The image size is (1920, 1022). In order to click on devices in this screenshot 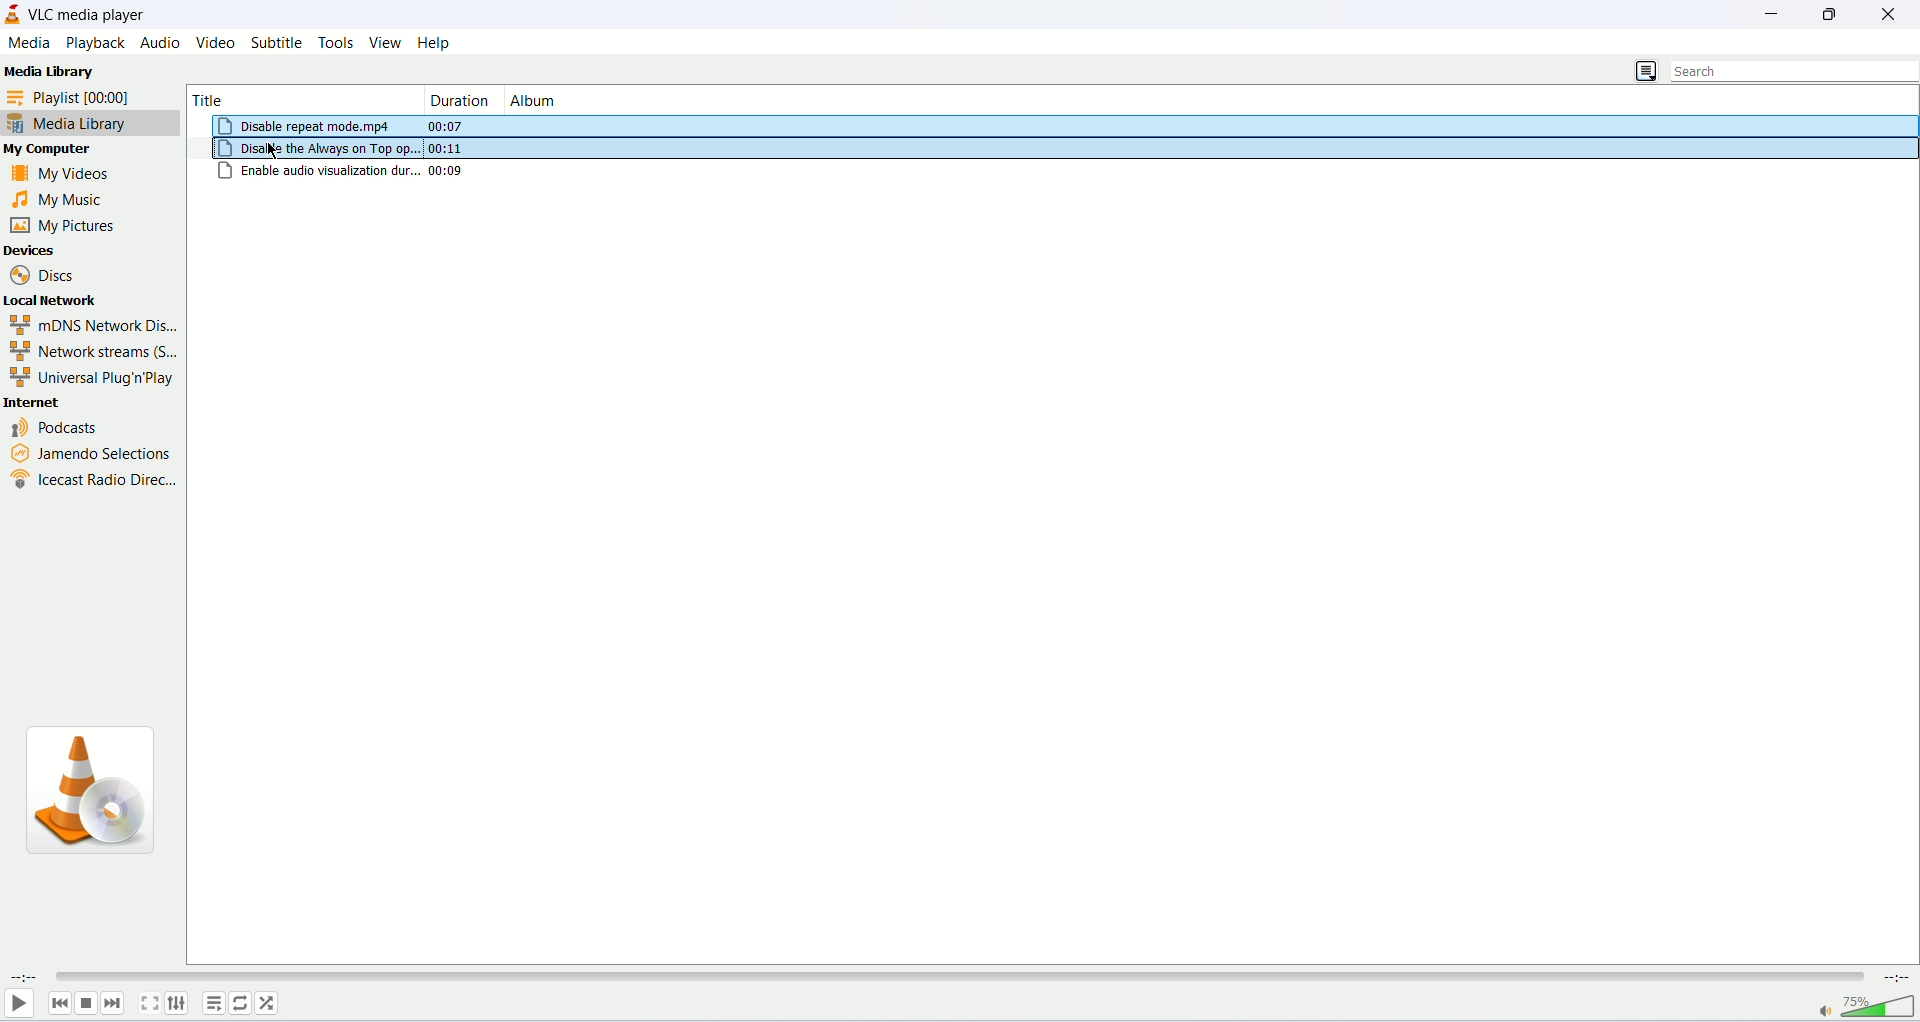, I will do `click(71, 249)`.